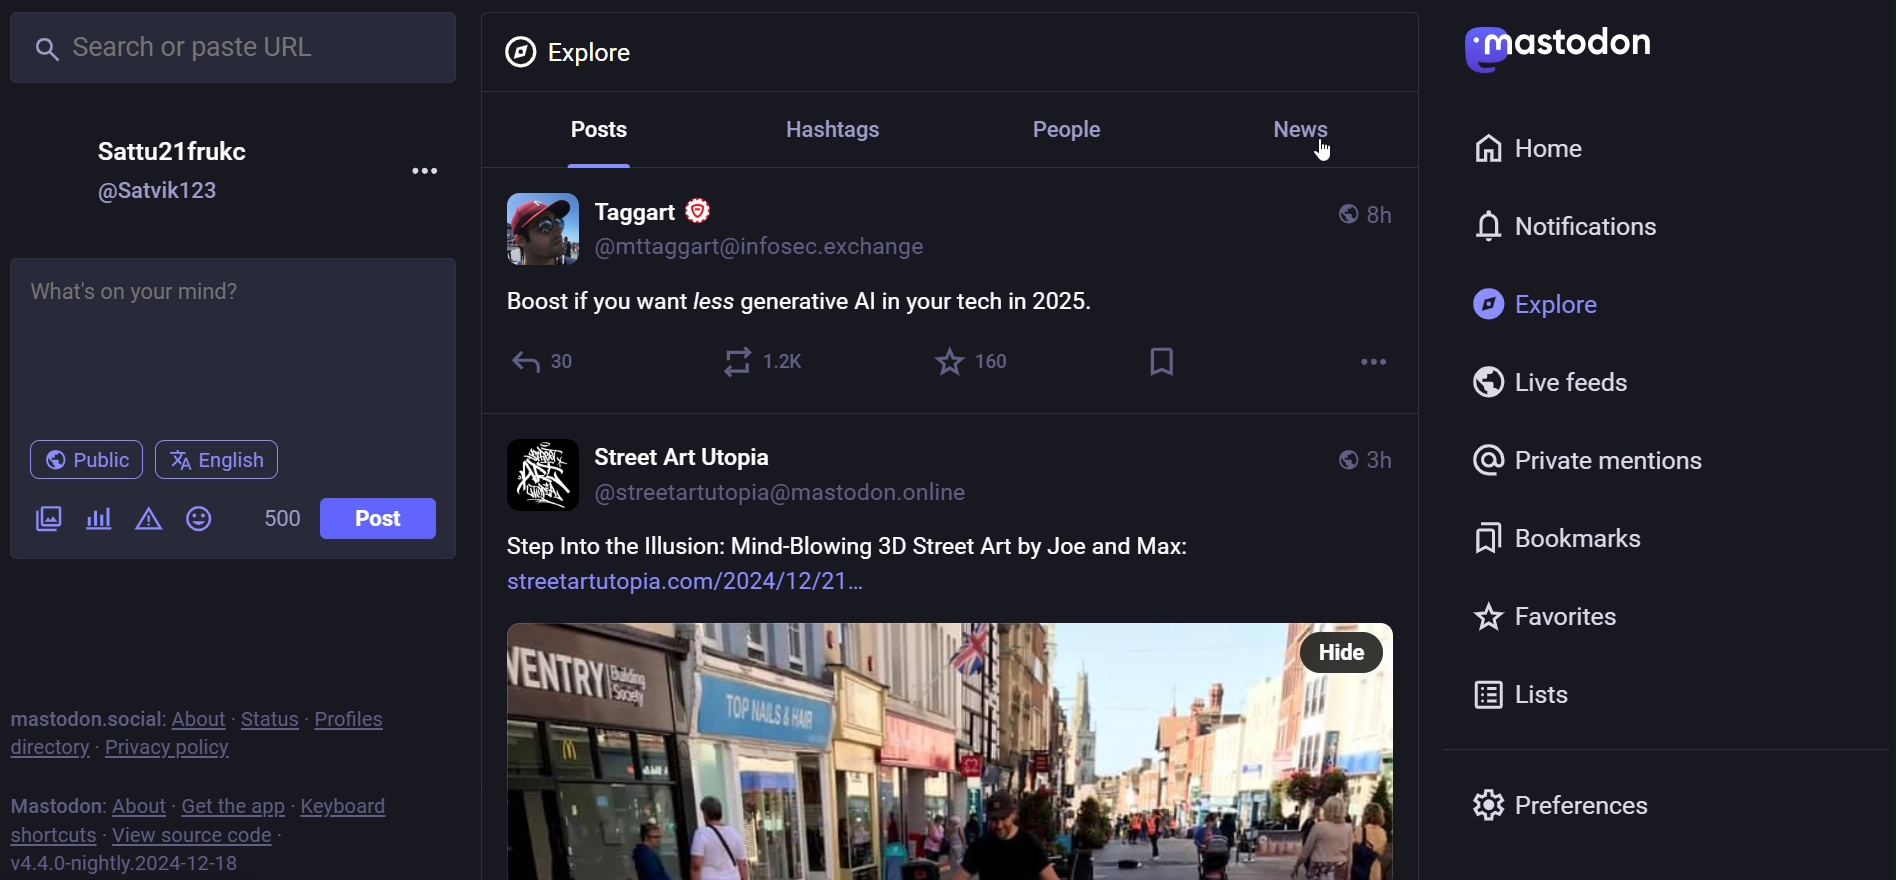 The image size is (1896, 880). Describe the element at coordinates (768, 245) in the screenshot. I see `@mttaggart@infosec.exchange` at that location.